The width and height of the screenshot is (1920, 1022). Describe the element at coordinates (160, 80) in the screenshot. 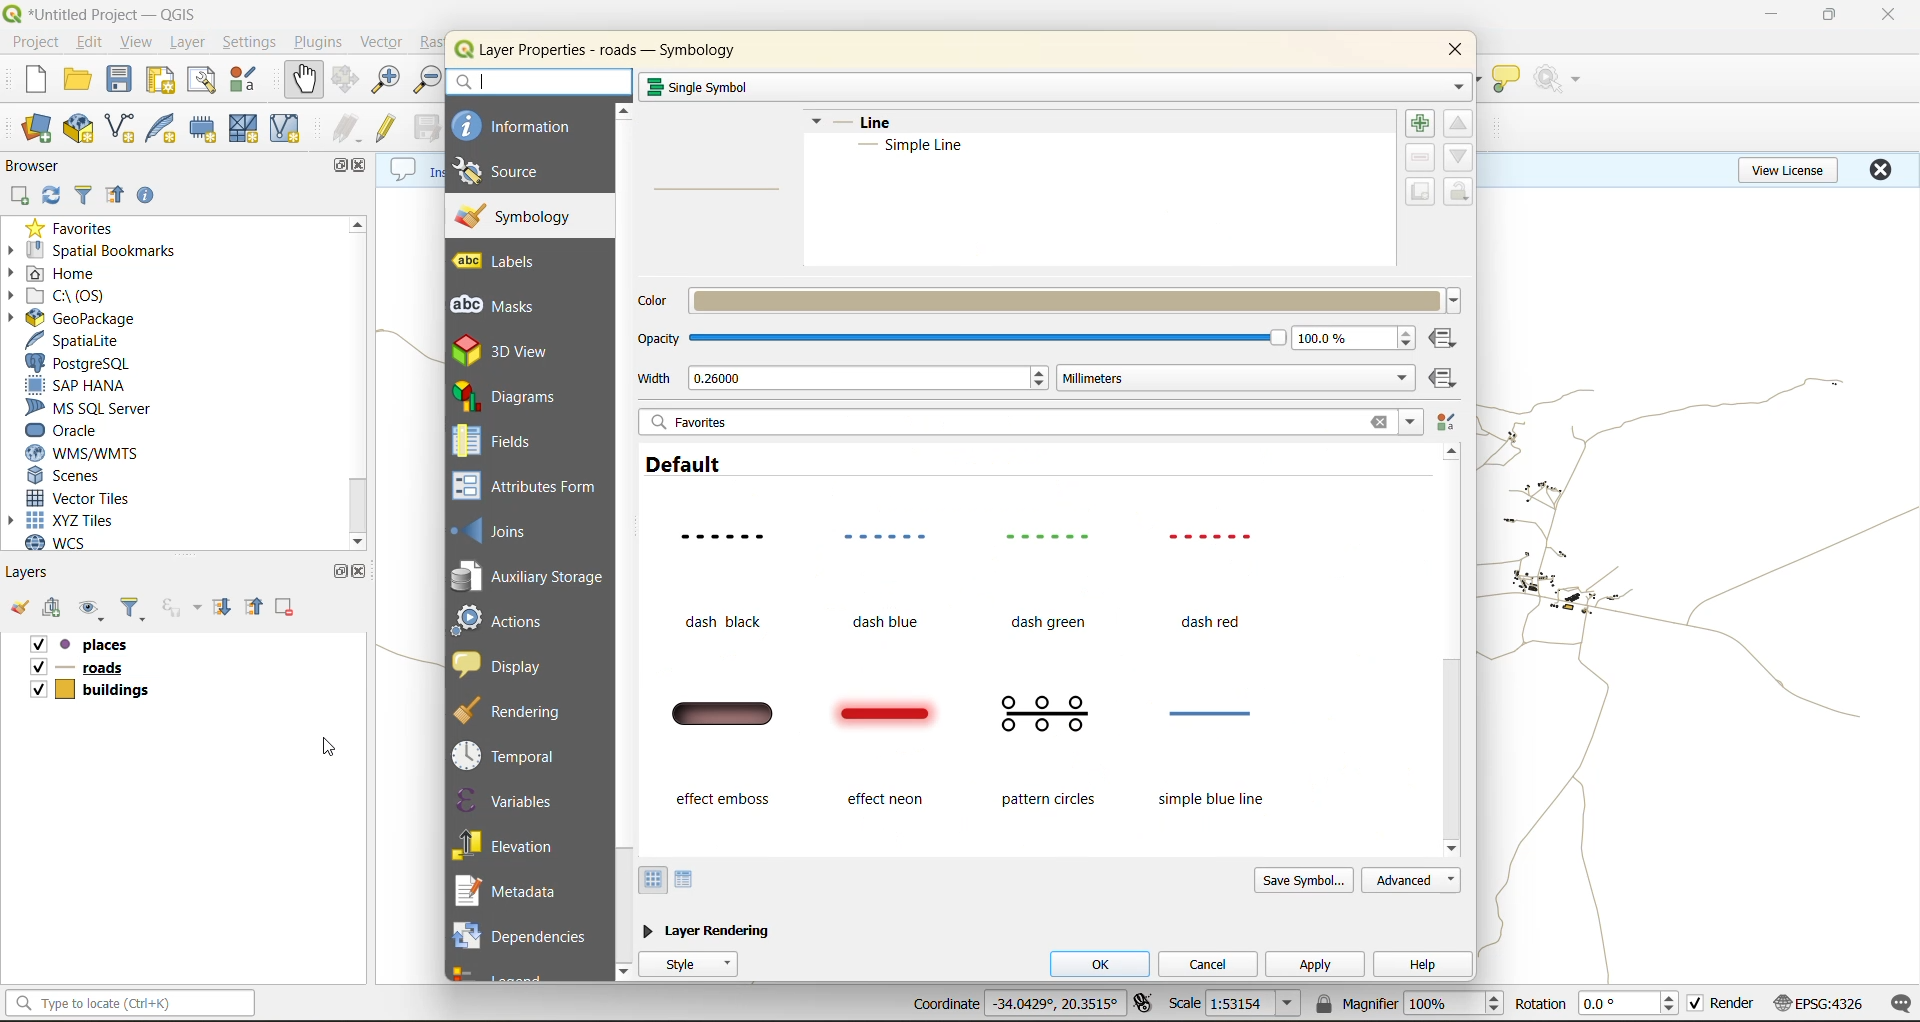

I see `print layout` at that location.